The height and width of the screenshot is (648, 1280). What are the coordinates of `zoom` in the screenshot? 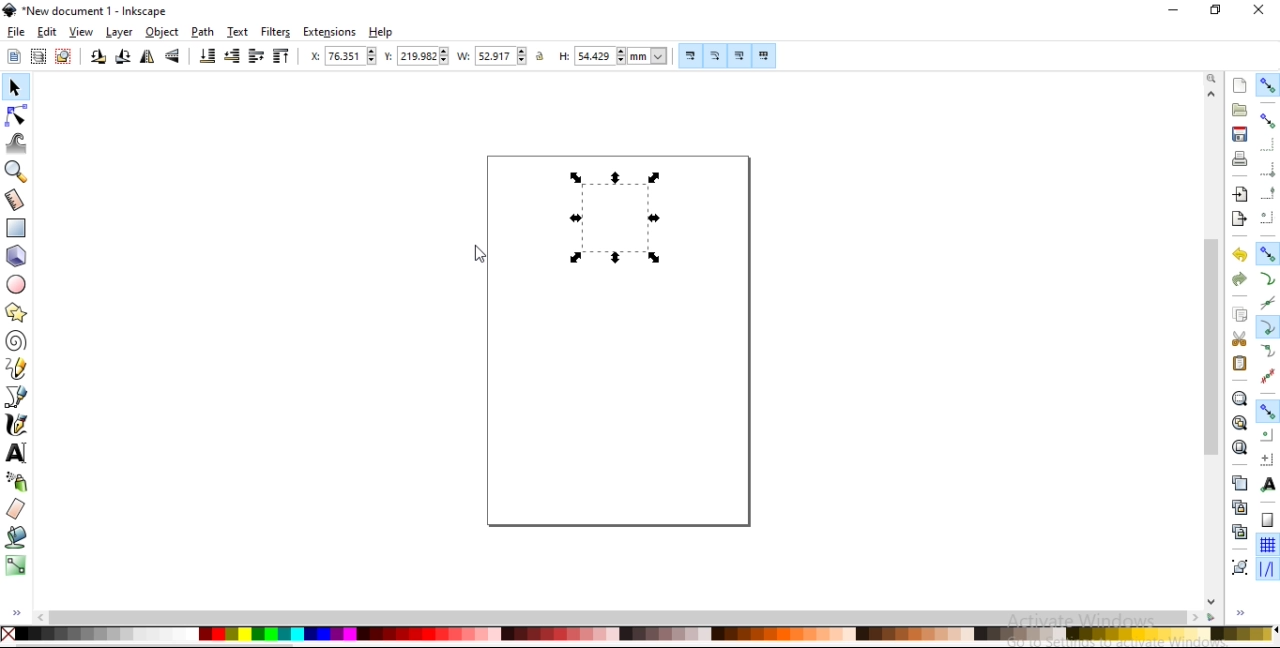 It's located at (1214, 79).